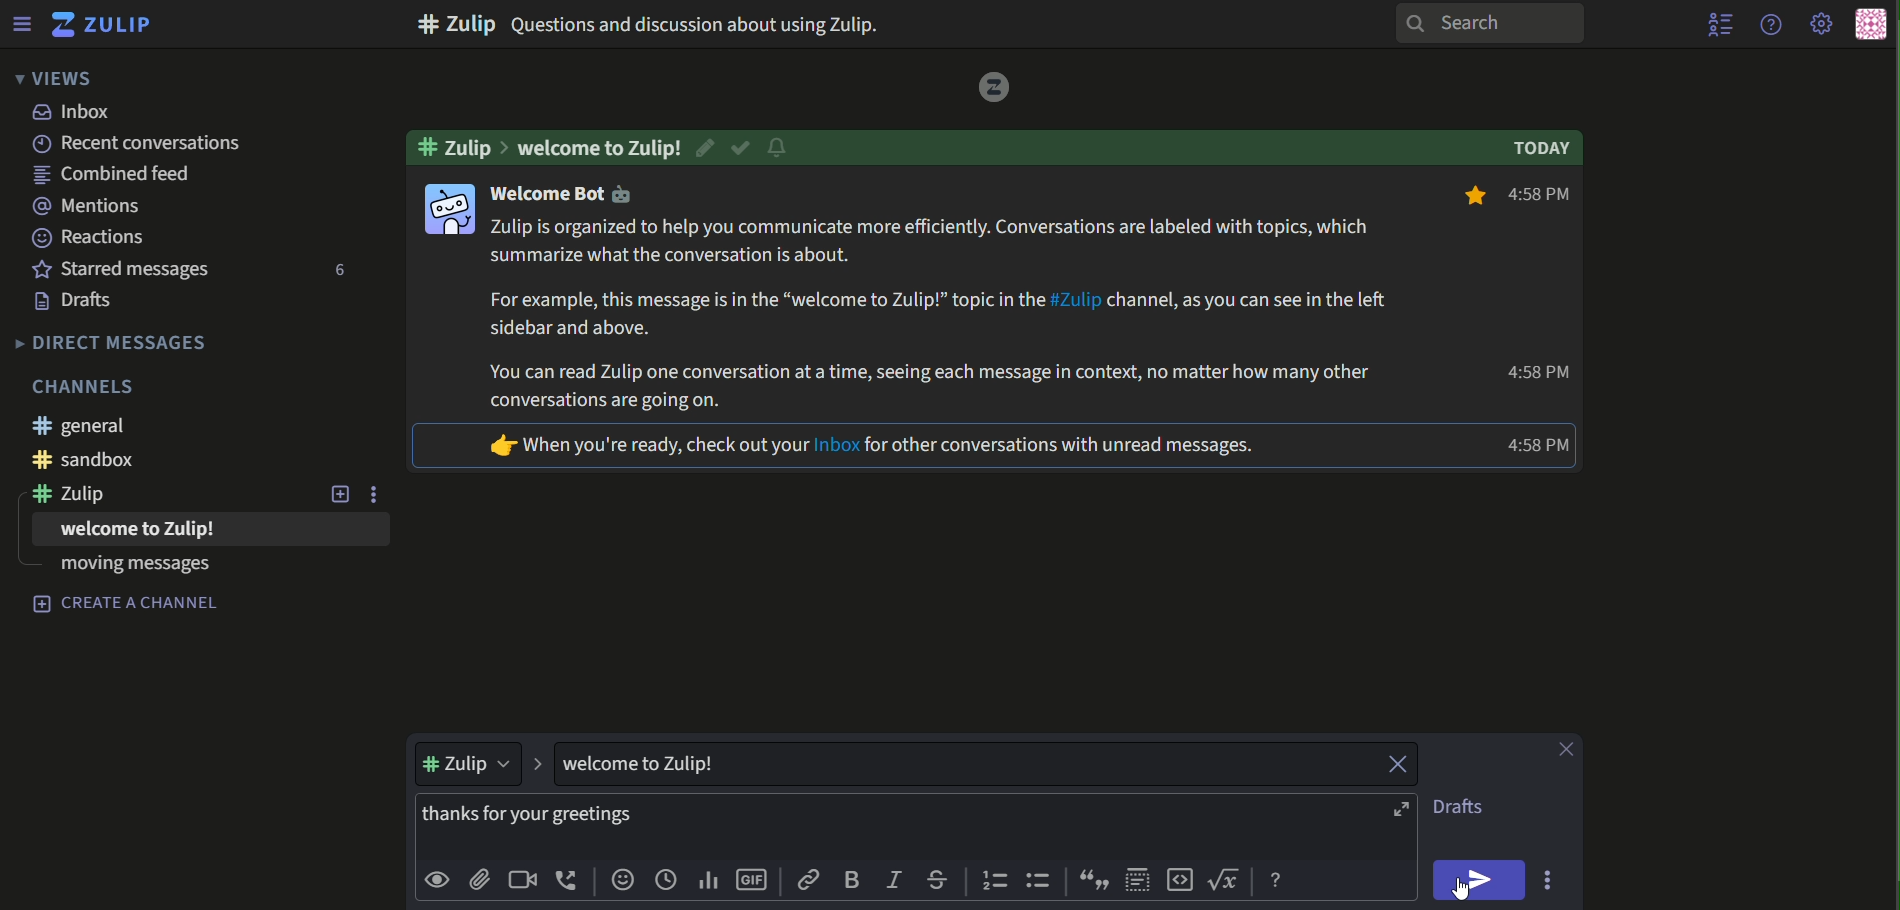 The width and height of the screenshot is (1900, 910). Describe the element at coordinates (854, 879) in the screenshot. I see `bold` at that location.